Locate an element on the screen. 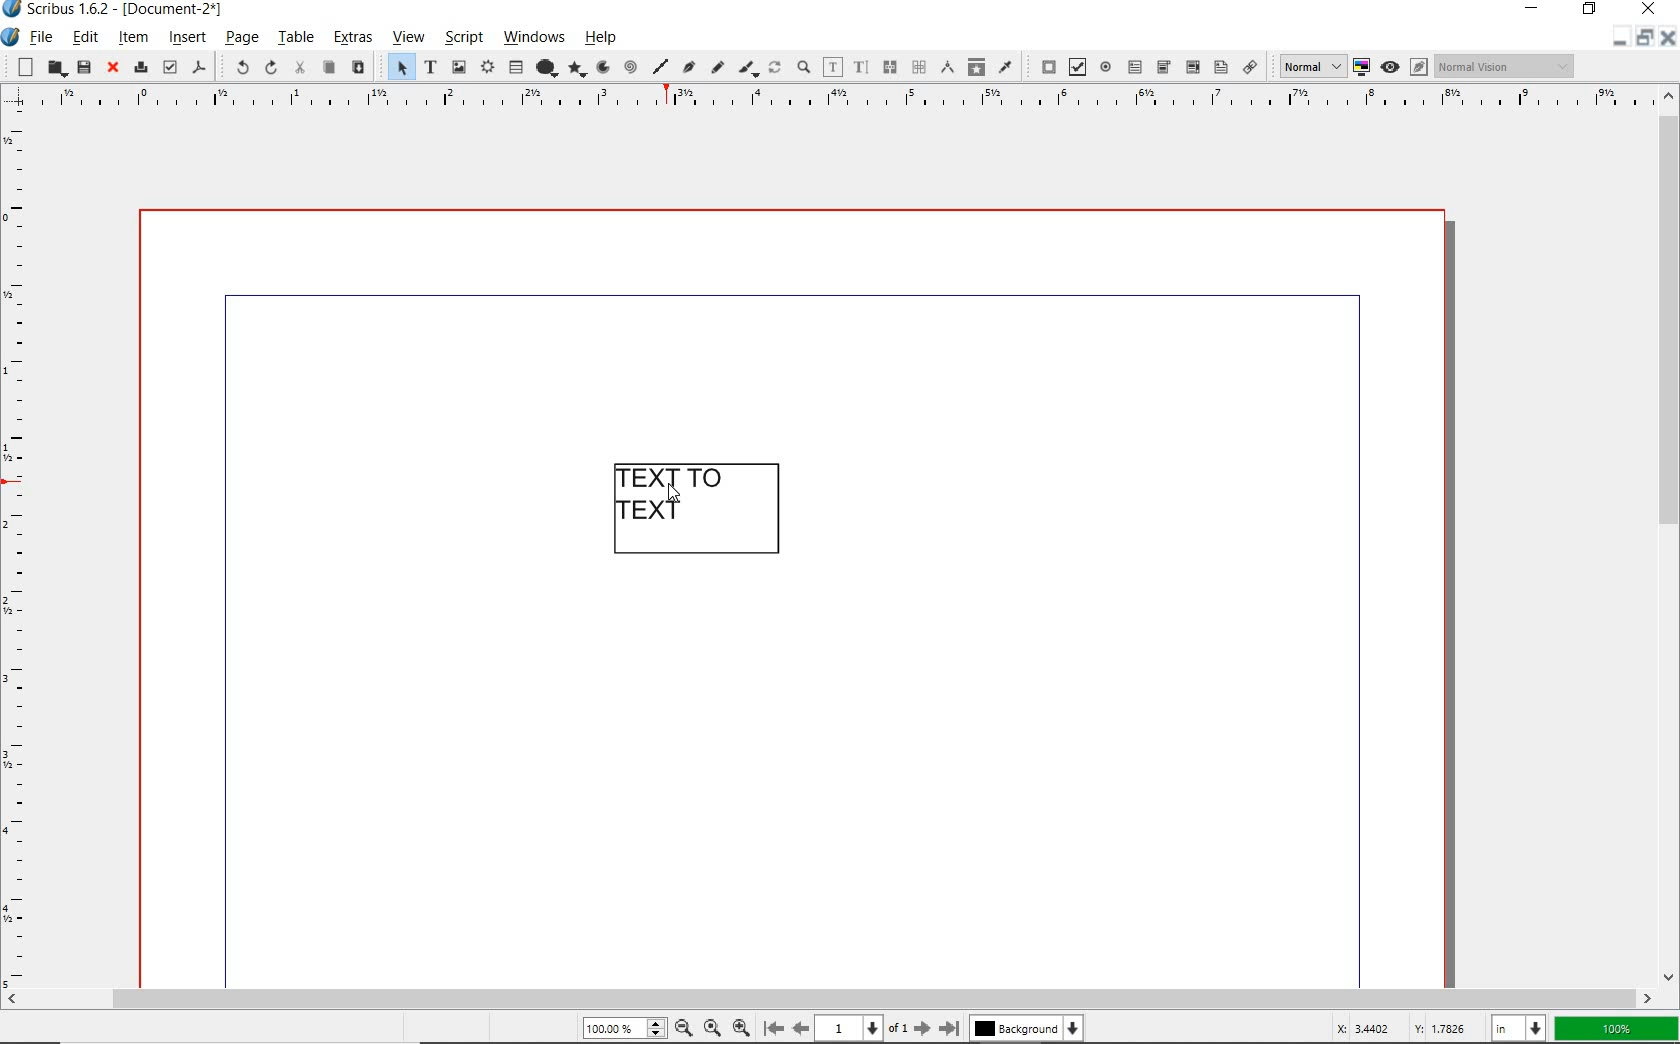 This screenshot has width=1680, height=1044. table is located at coordinates (294, 37).